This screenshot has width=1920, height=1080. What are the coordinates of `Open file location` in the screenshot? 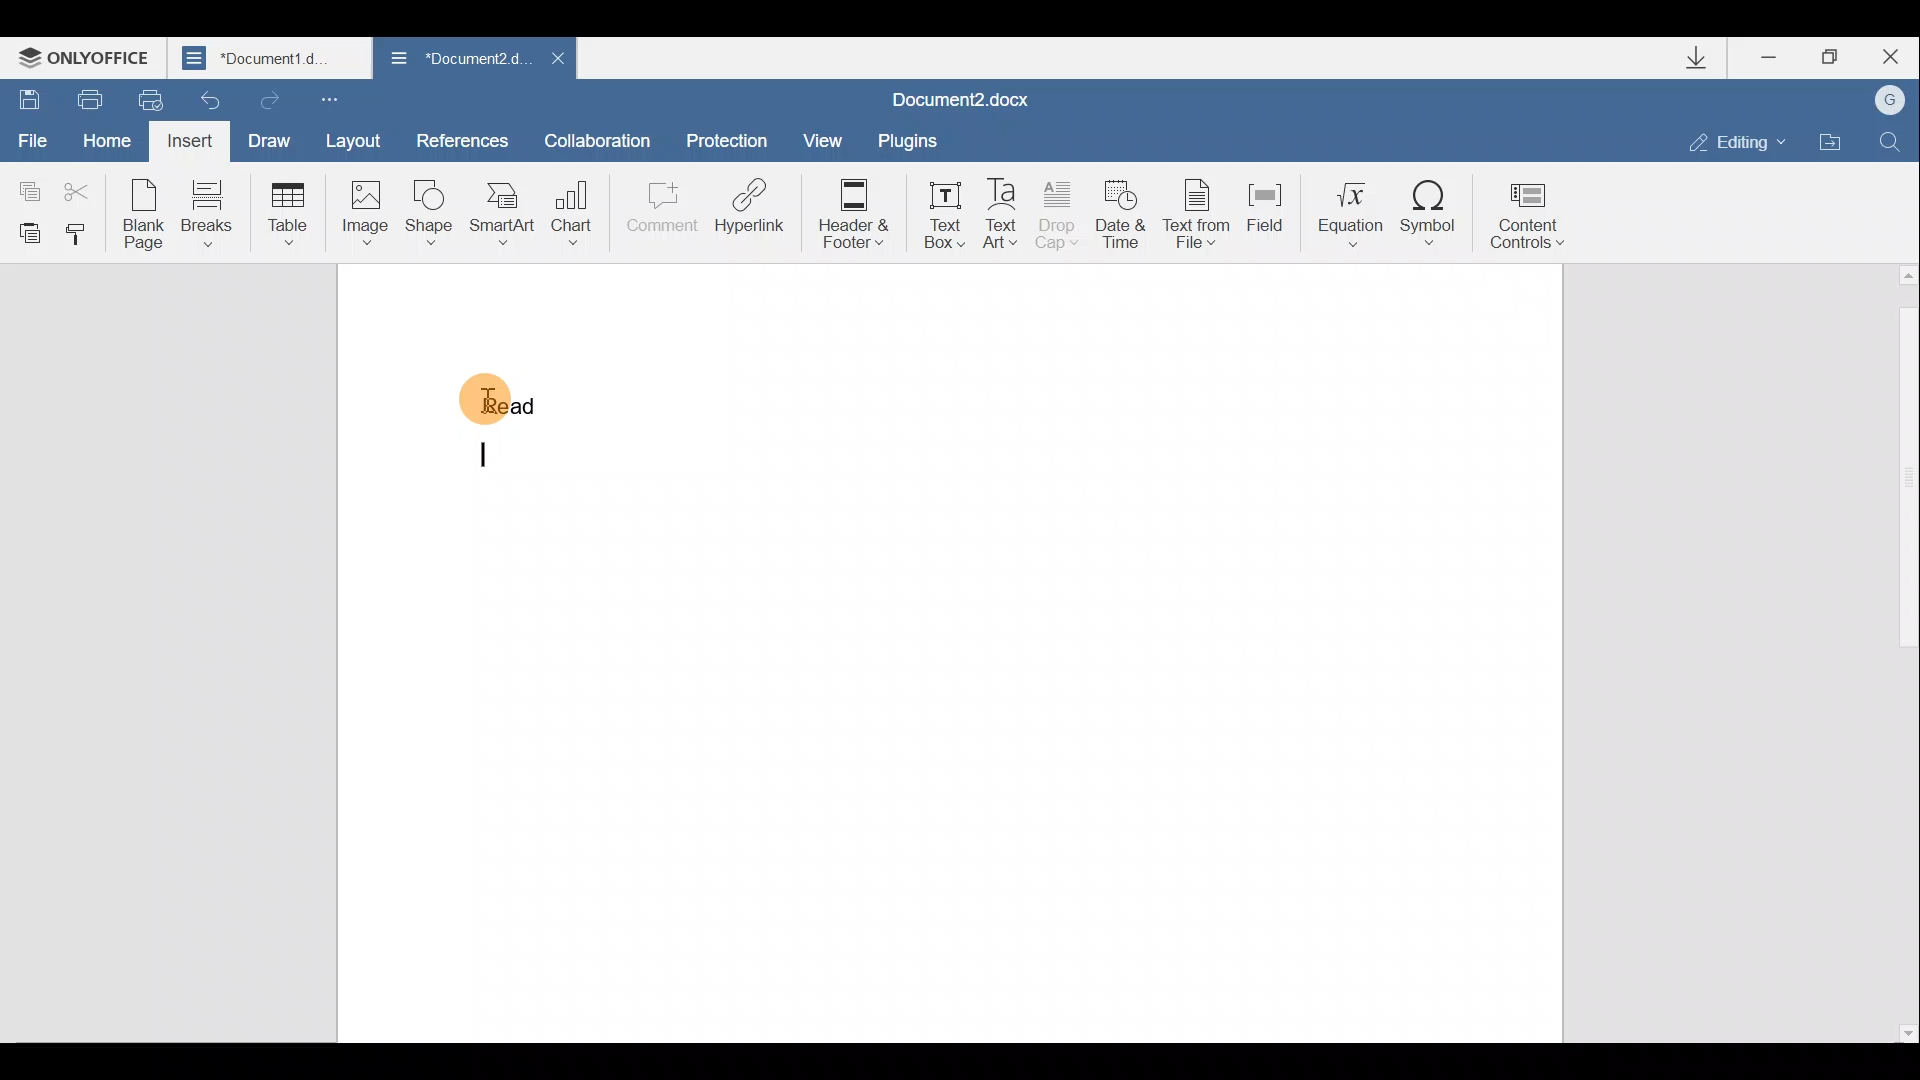 It's located at (1831, 142).